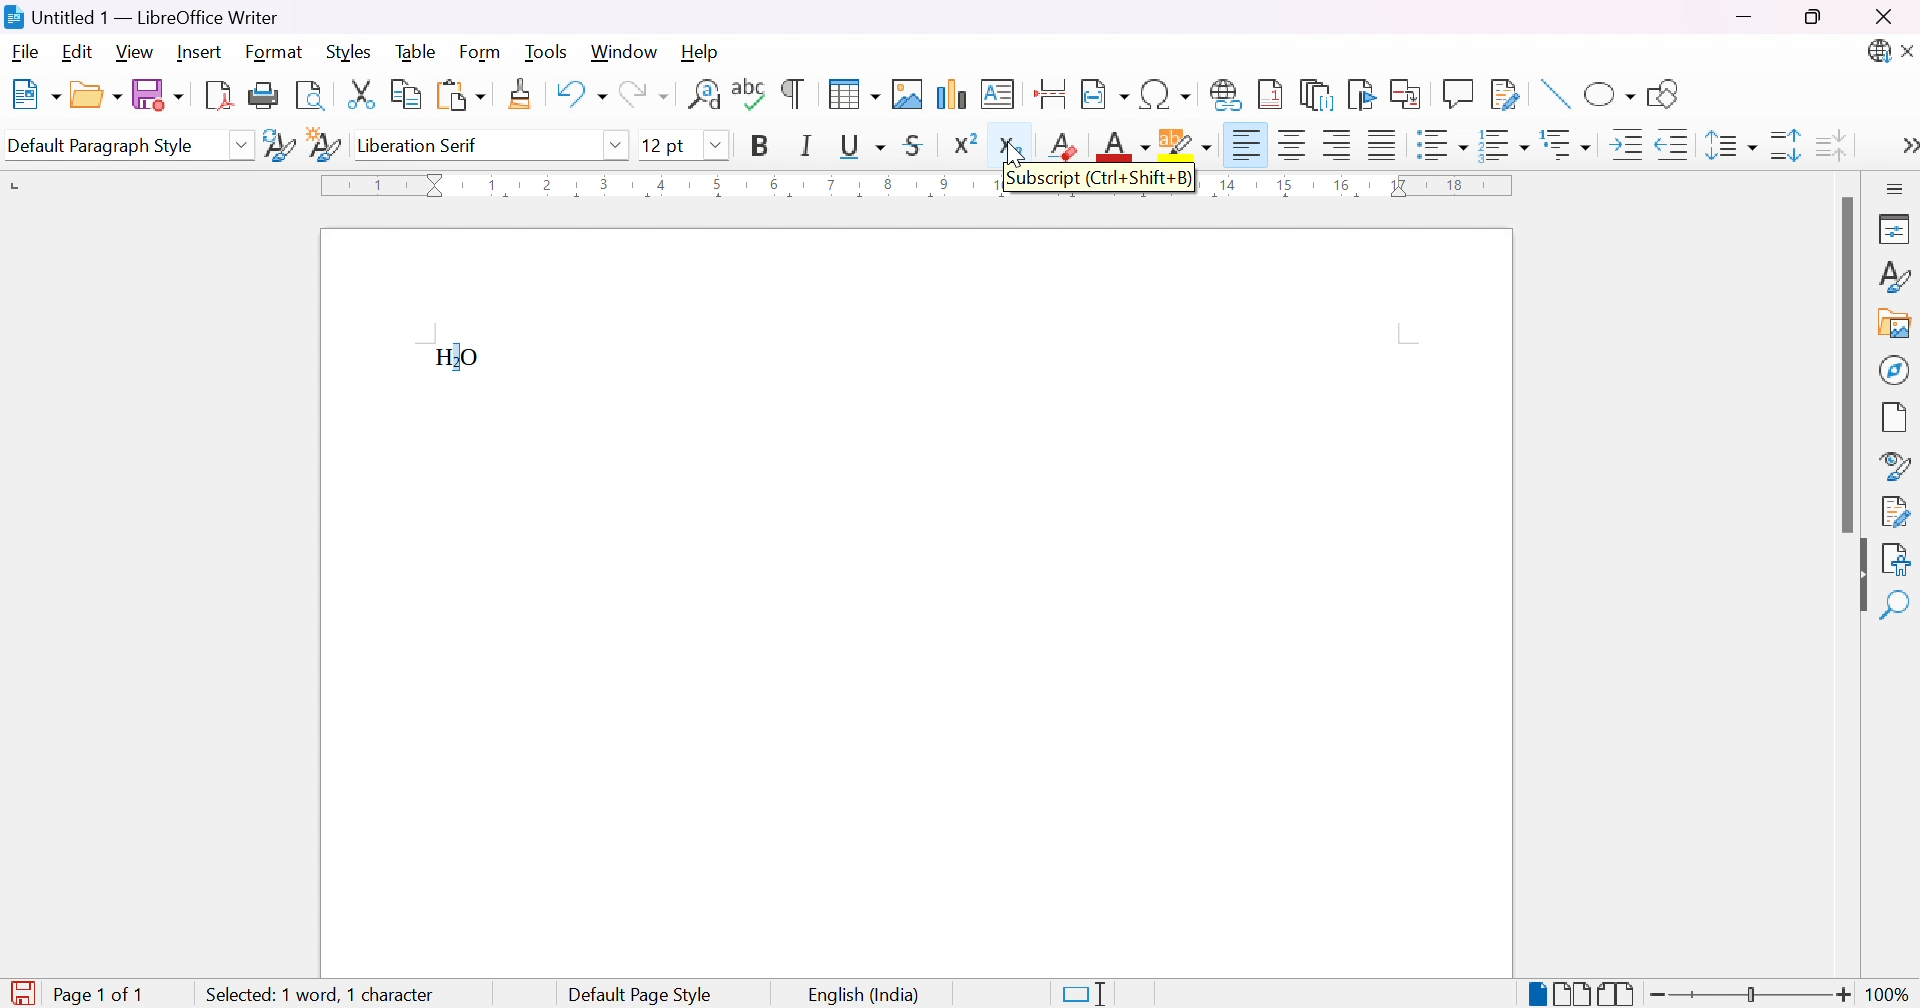 The height and width of the screenshot is (1008, 1920). Describe the element at coordinates (275, 53) in the screenshot. I see `Format` at that location.